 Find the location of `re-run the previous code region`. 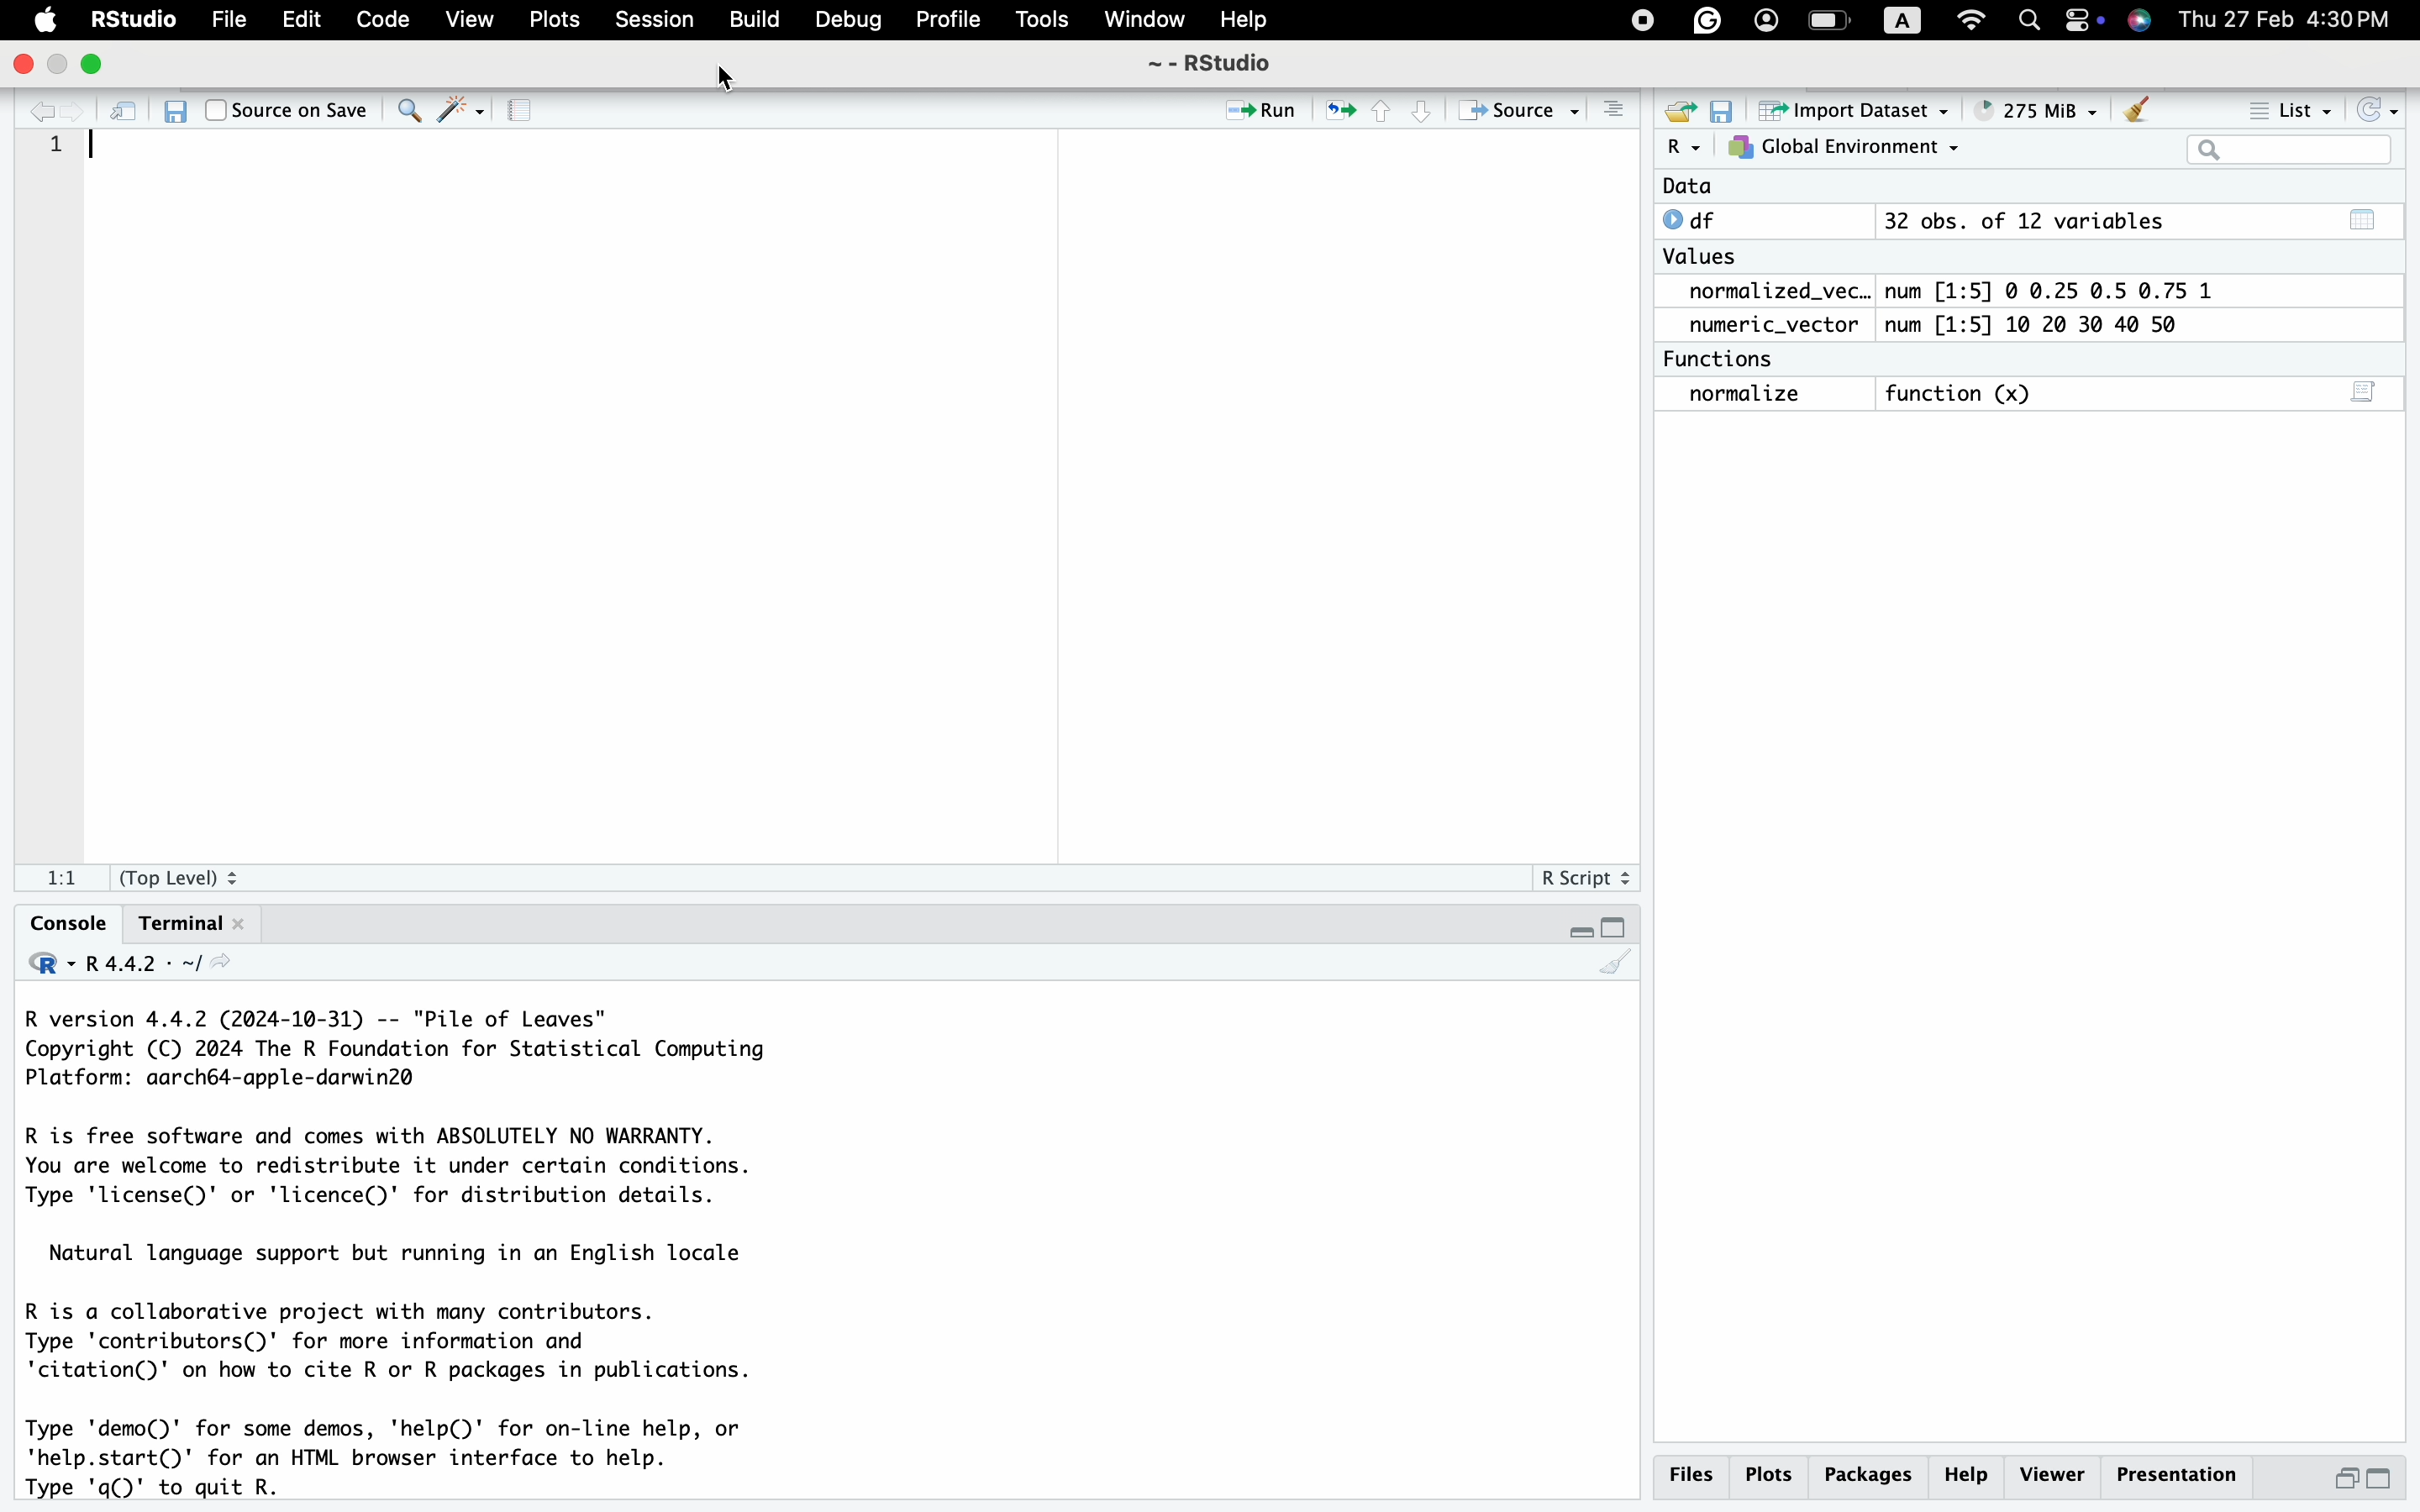

re-run the previous code region is located at coordinates (1338, 108).